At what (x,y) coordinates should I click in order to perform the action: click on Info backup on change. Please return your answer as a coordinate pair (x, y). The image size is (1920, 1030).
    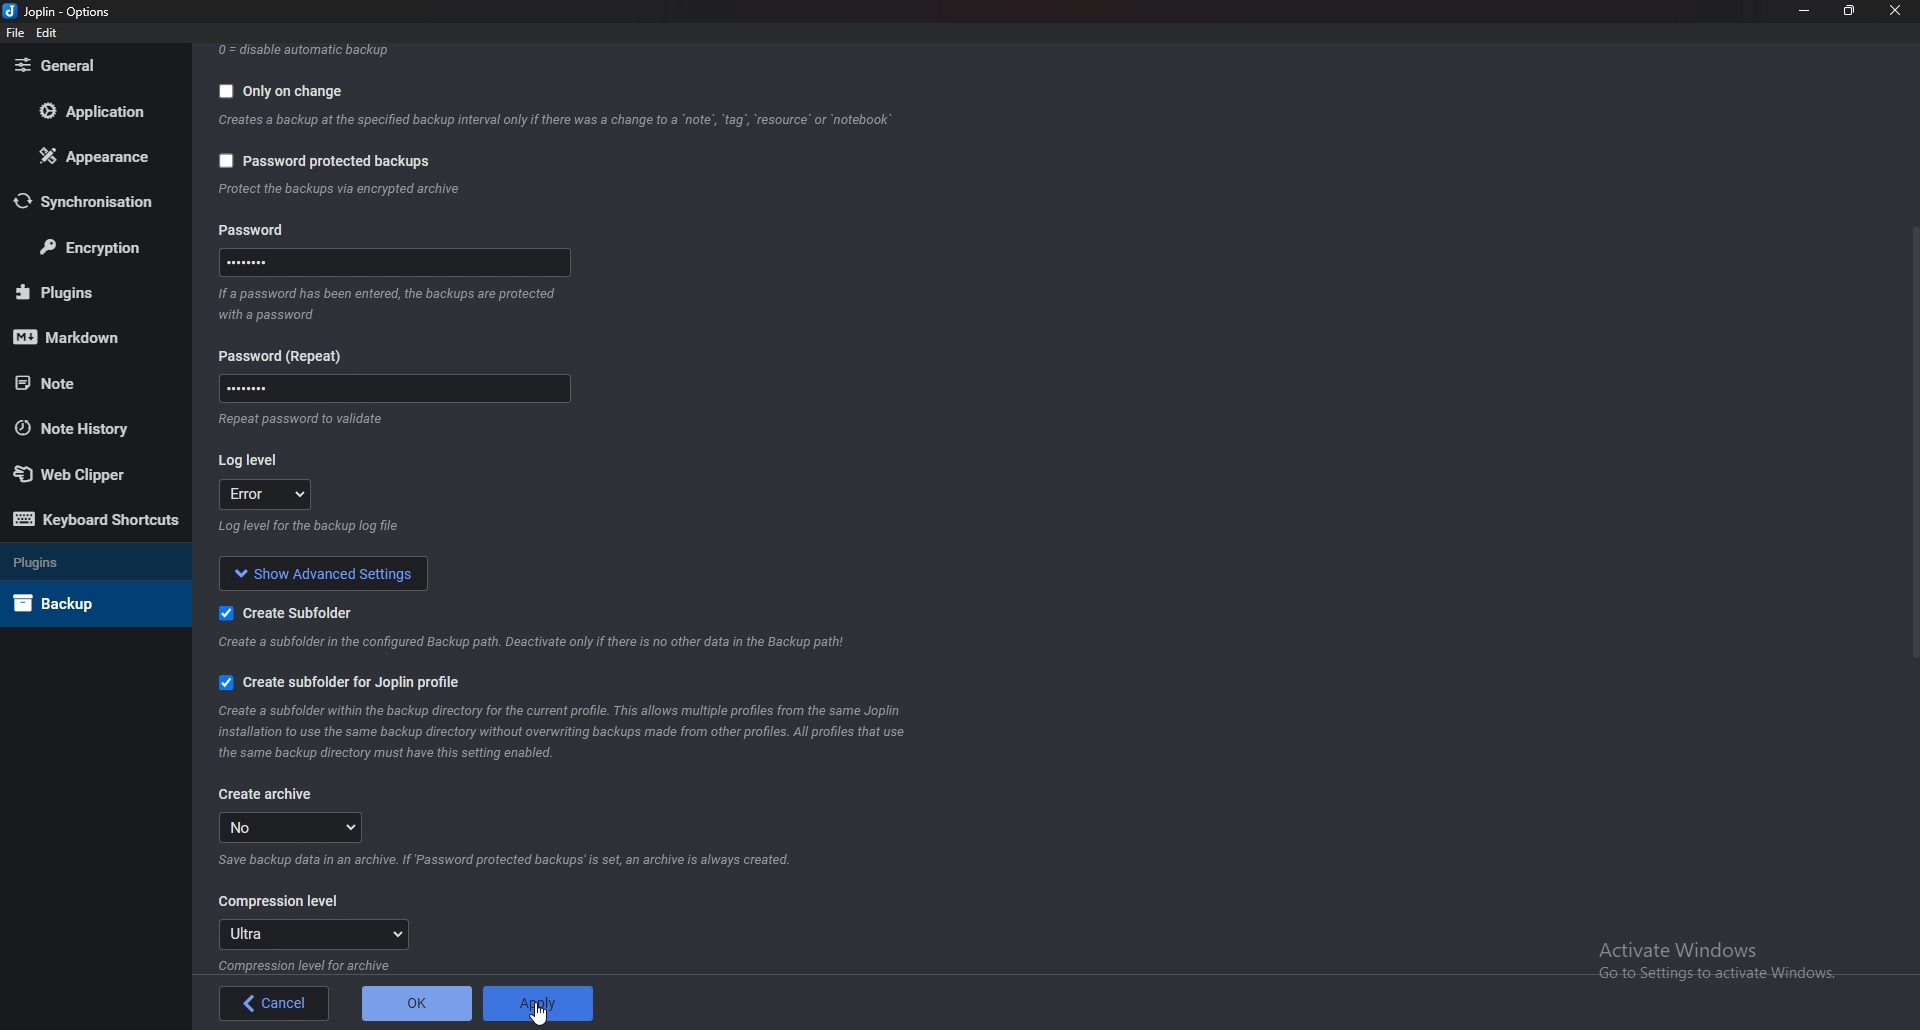
    Looking at the image, I should click on (558, 121).